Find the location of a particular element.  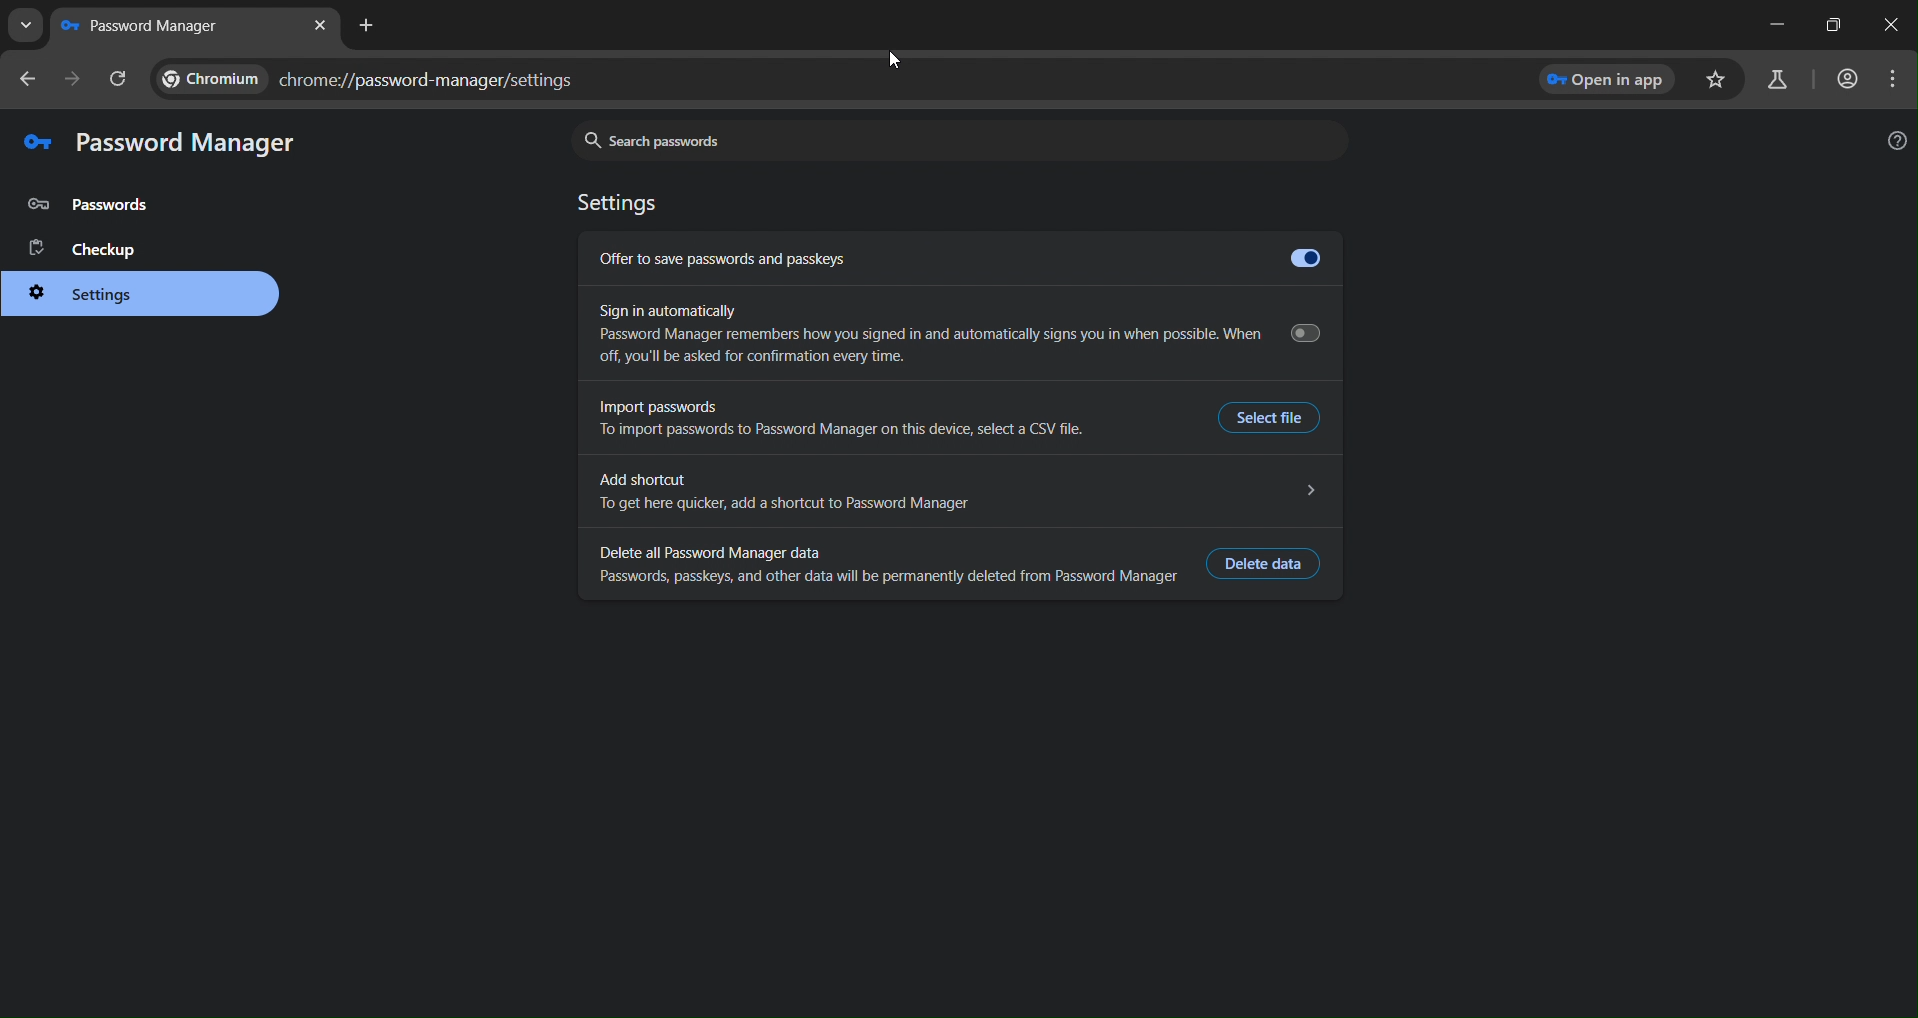

go forward one page is located at coordinates (74, 83).